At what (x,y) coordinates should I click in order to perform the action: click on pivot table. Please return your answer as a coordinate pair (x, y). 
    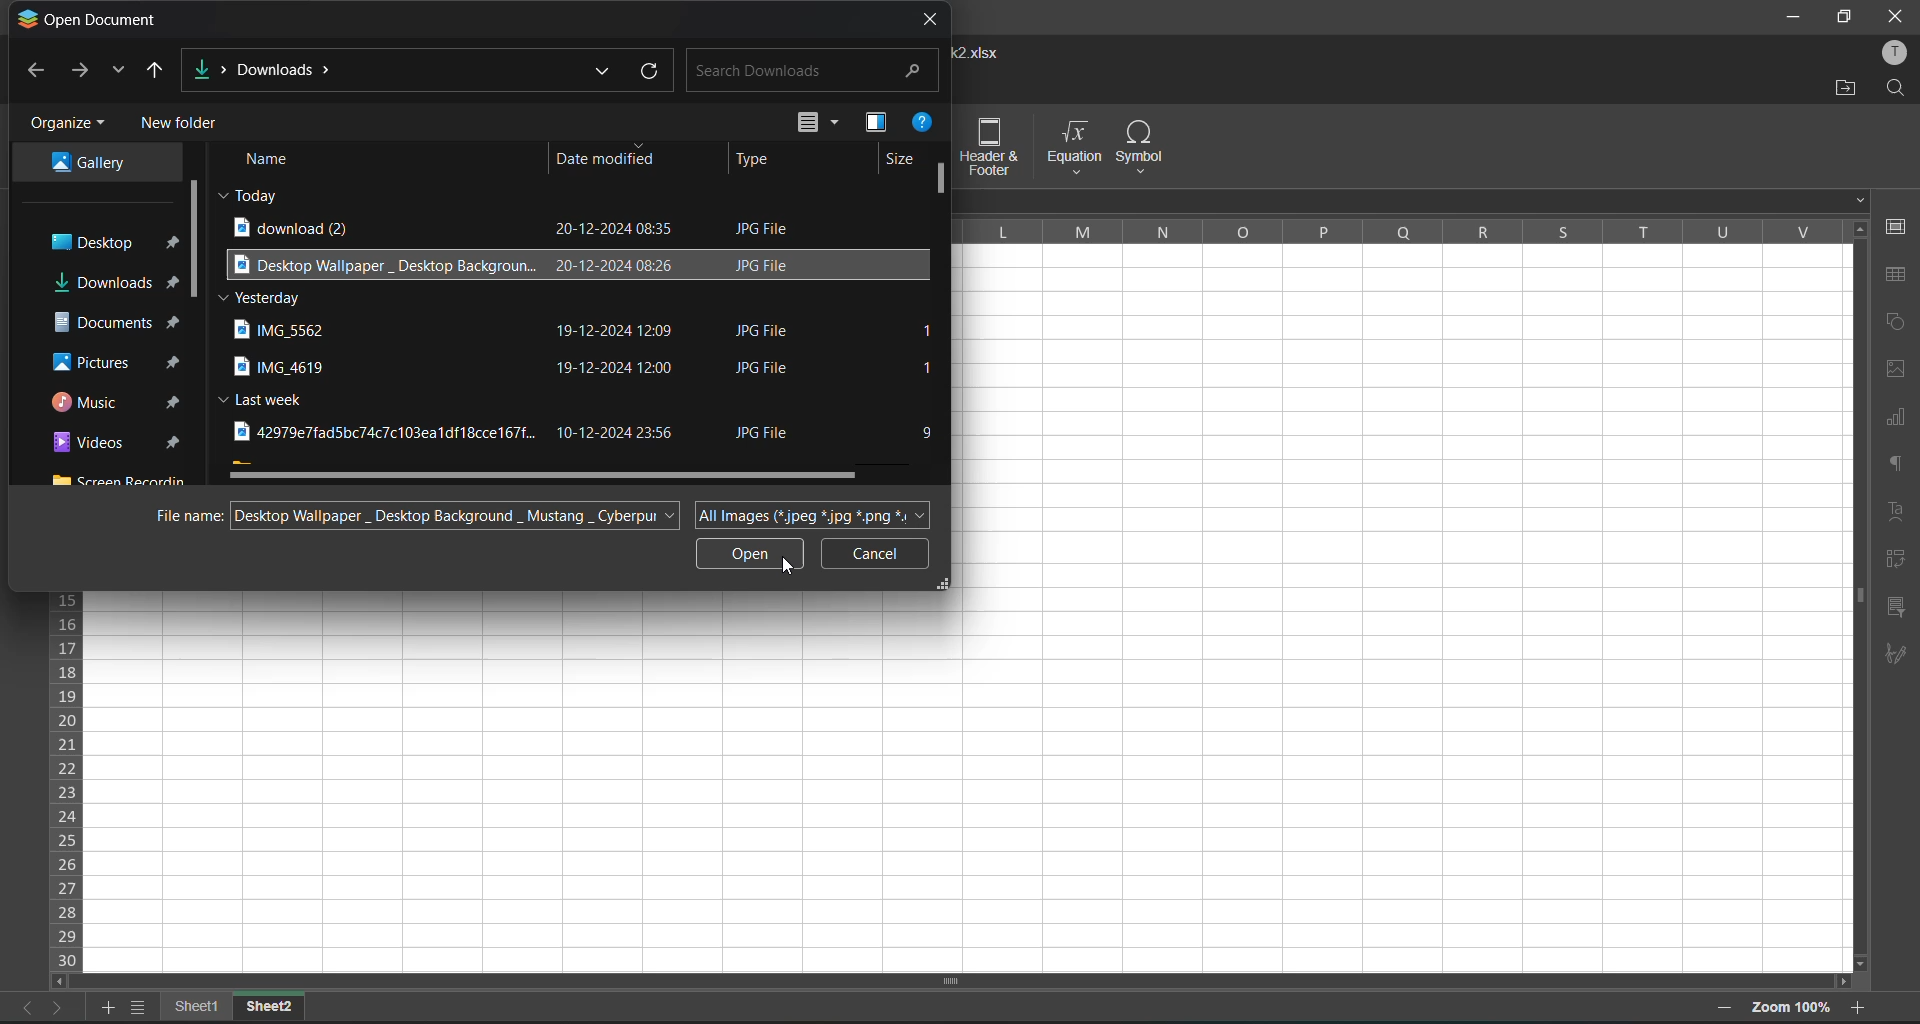
    Looking at the image, I should click on (1900, 559).